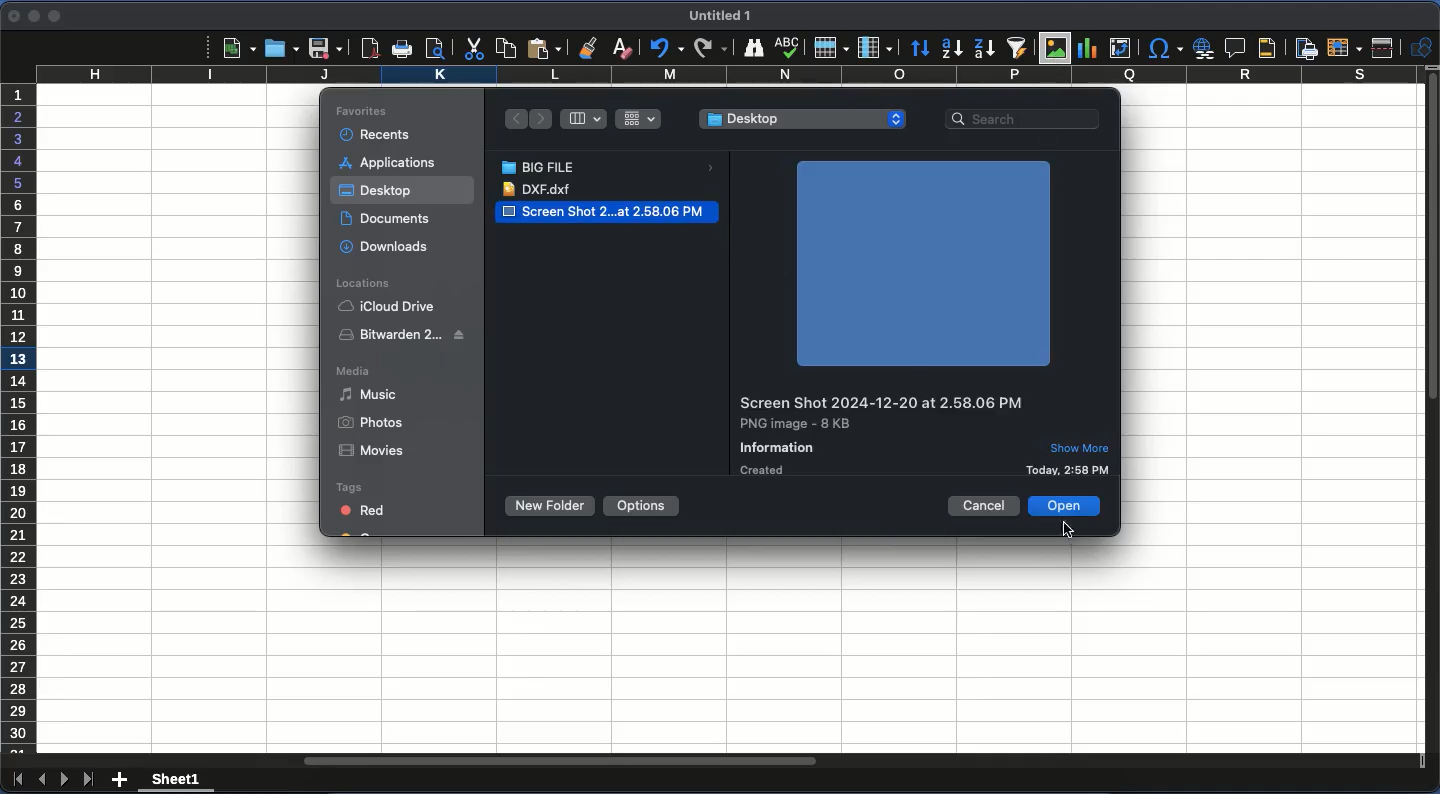  What do you see at coordinates (1421, 47) in the screenshot?
I see `show draw function` at bounding box center [1421, 47].